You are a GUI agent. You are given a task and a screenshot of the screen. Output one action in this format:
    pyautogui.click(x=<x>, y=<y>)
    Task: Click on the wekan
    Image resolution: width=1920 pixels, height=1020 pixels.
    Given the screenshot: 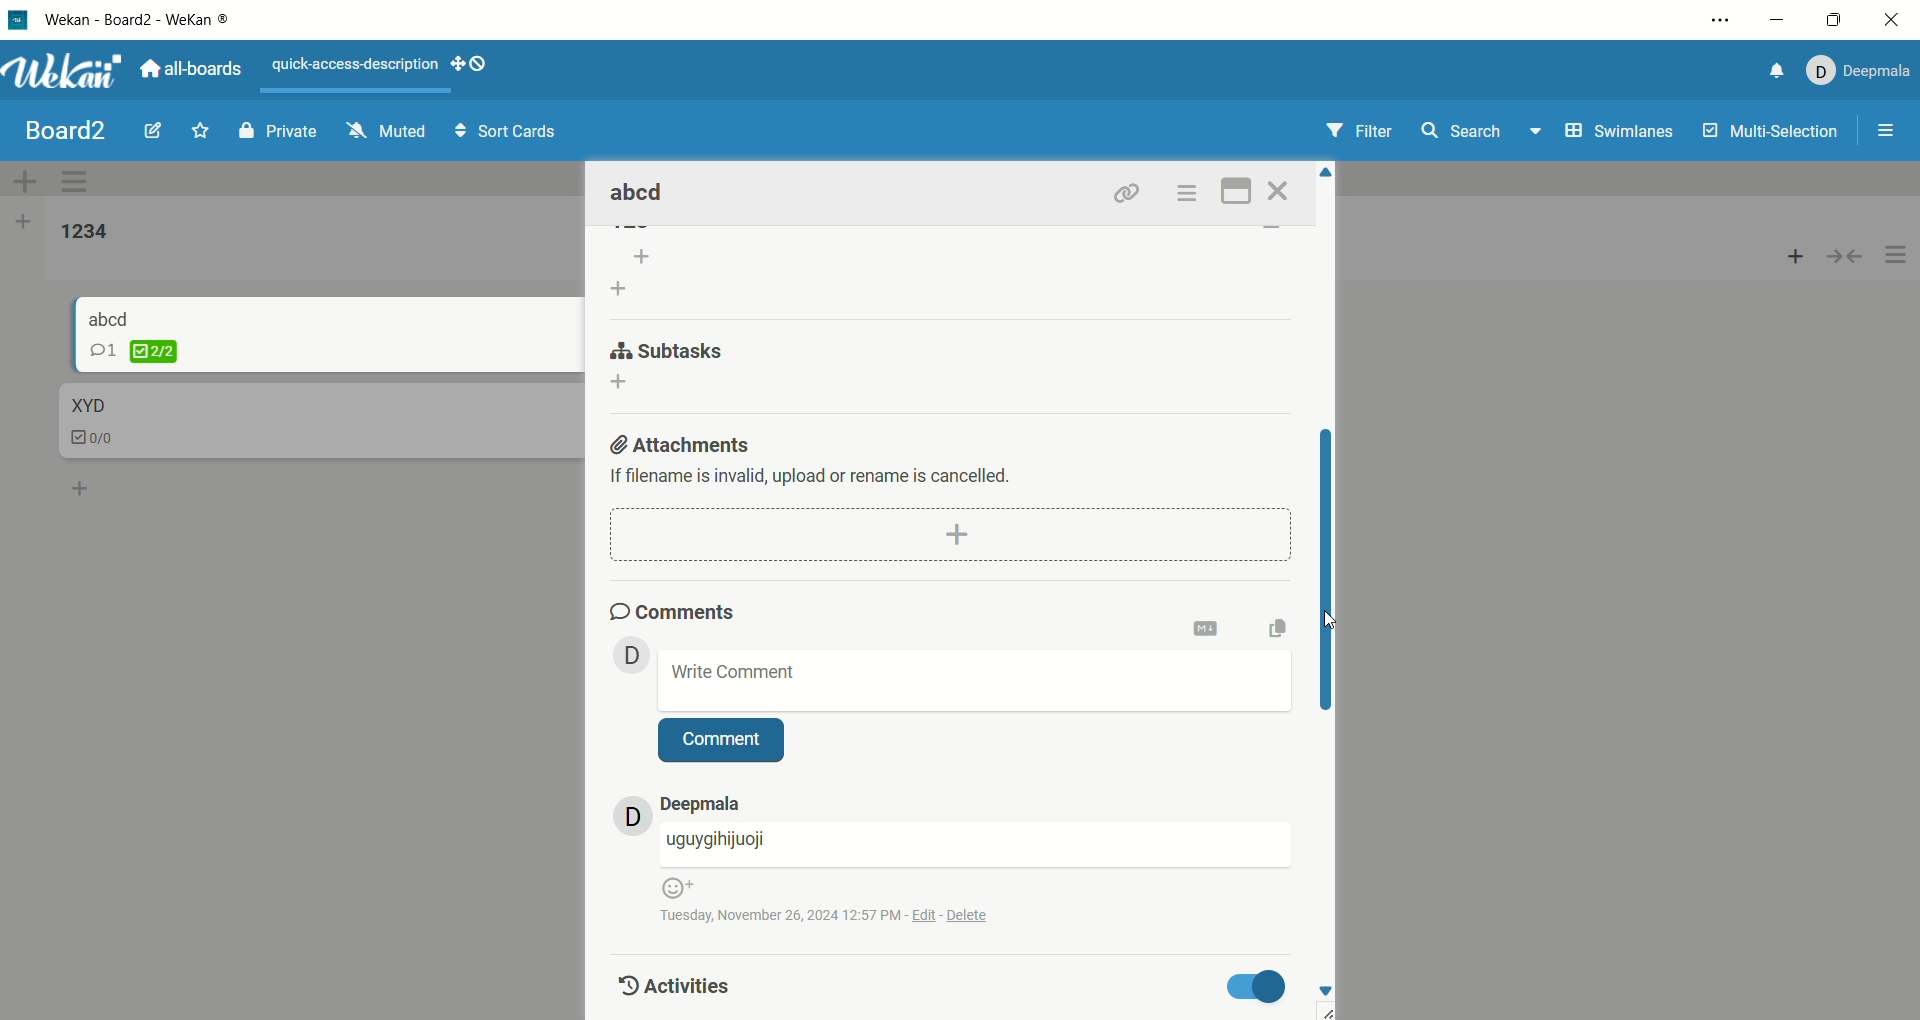 What is the action you would take?
    pyautogui.click(x=64, y=74)
    